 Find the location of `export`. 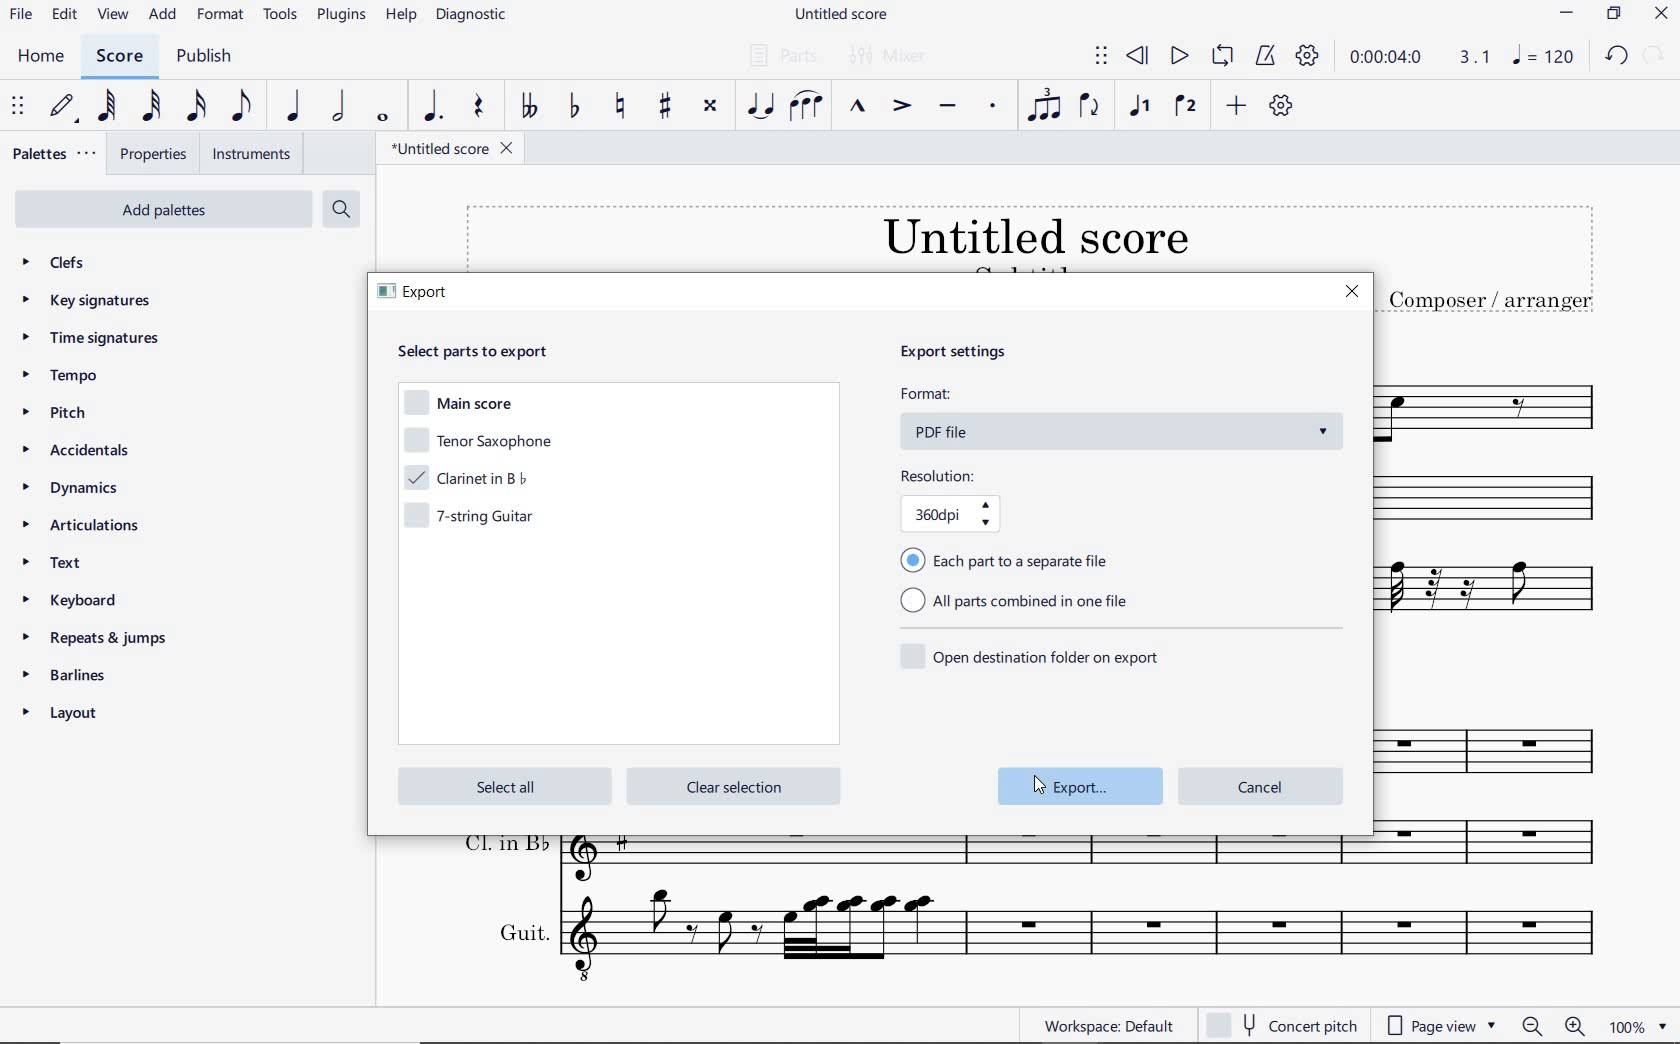

export is located at coordinates (1082, 786).